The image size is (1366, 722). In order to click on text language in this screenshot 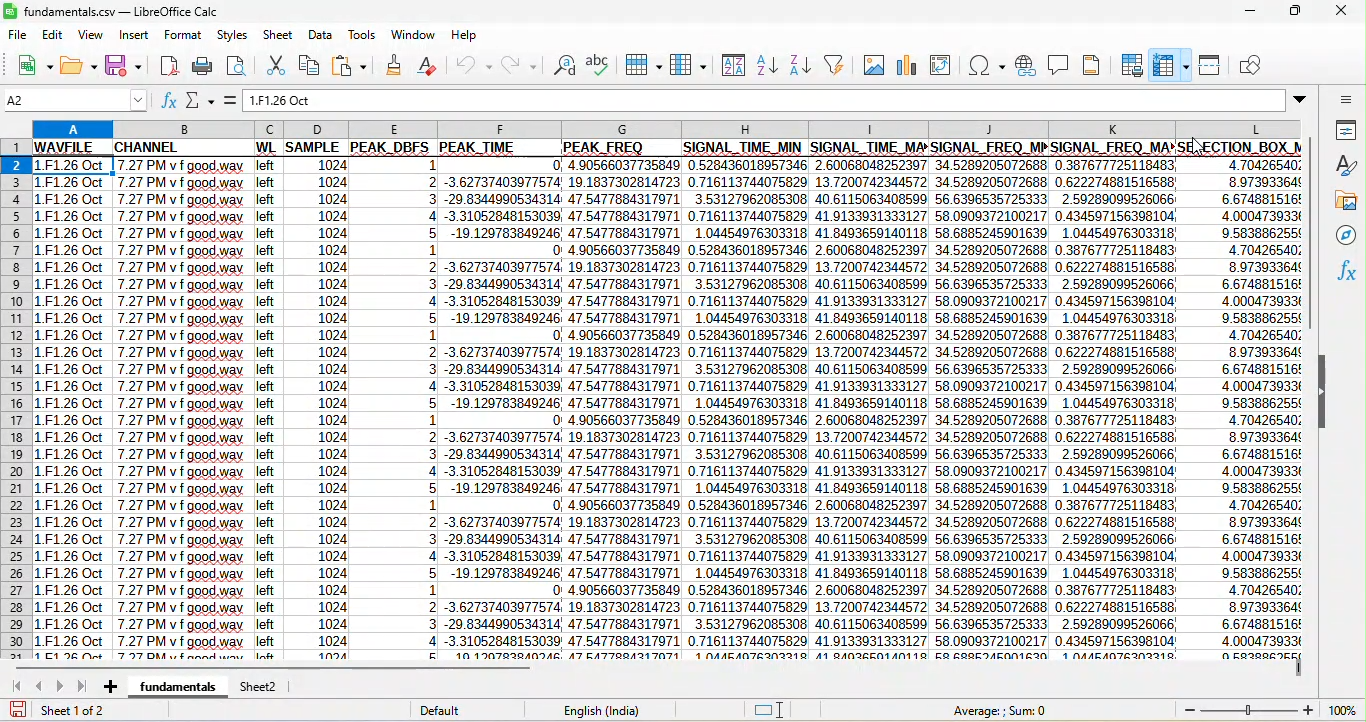, I will do `click(604, 709)`.